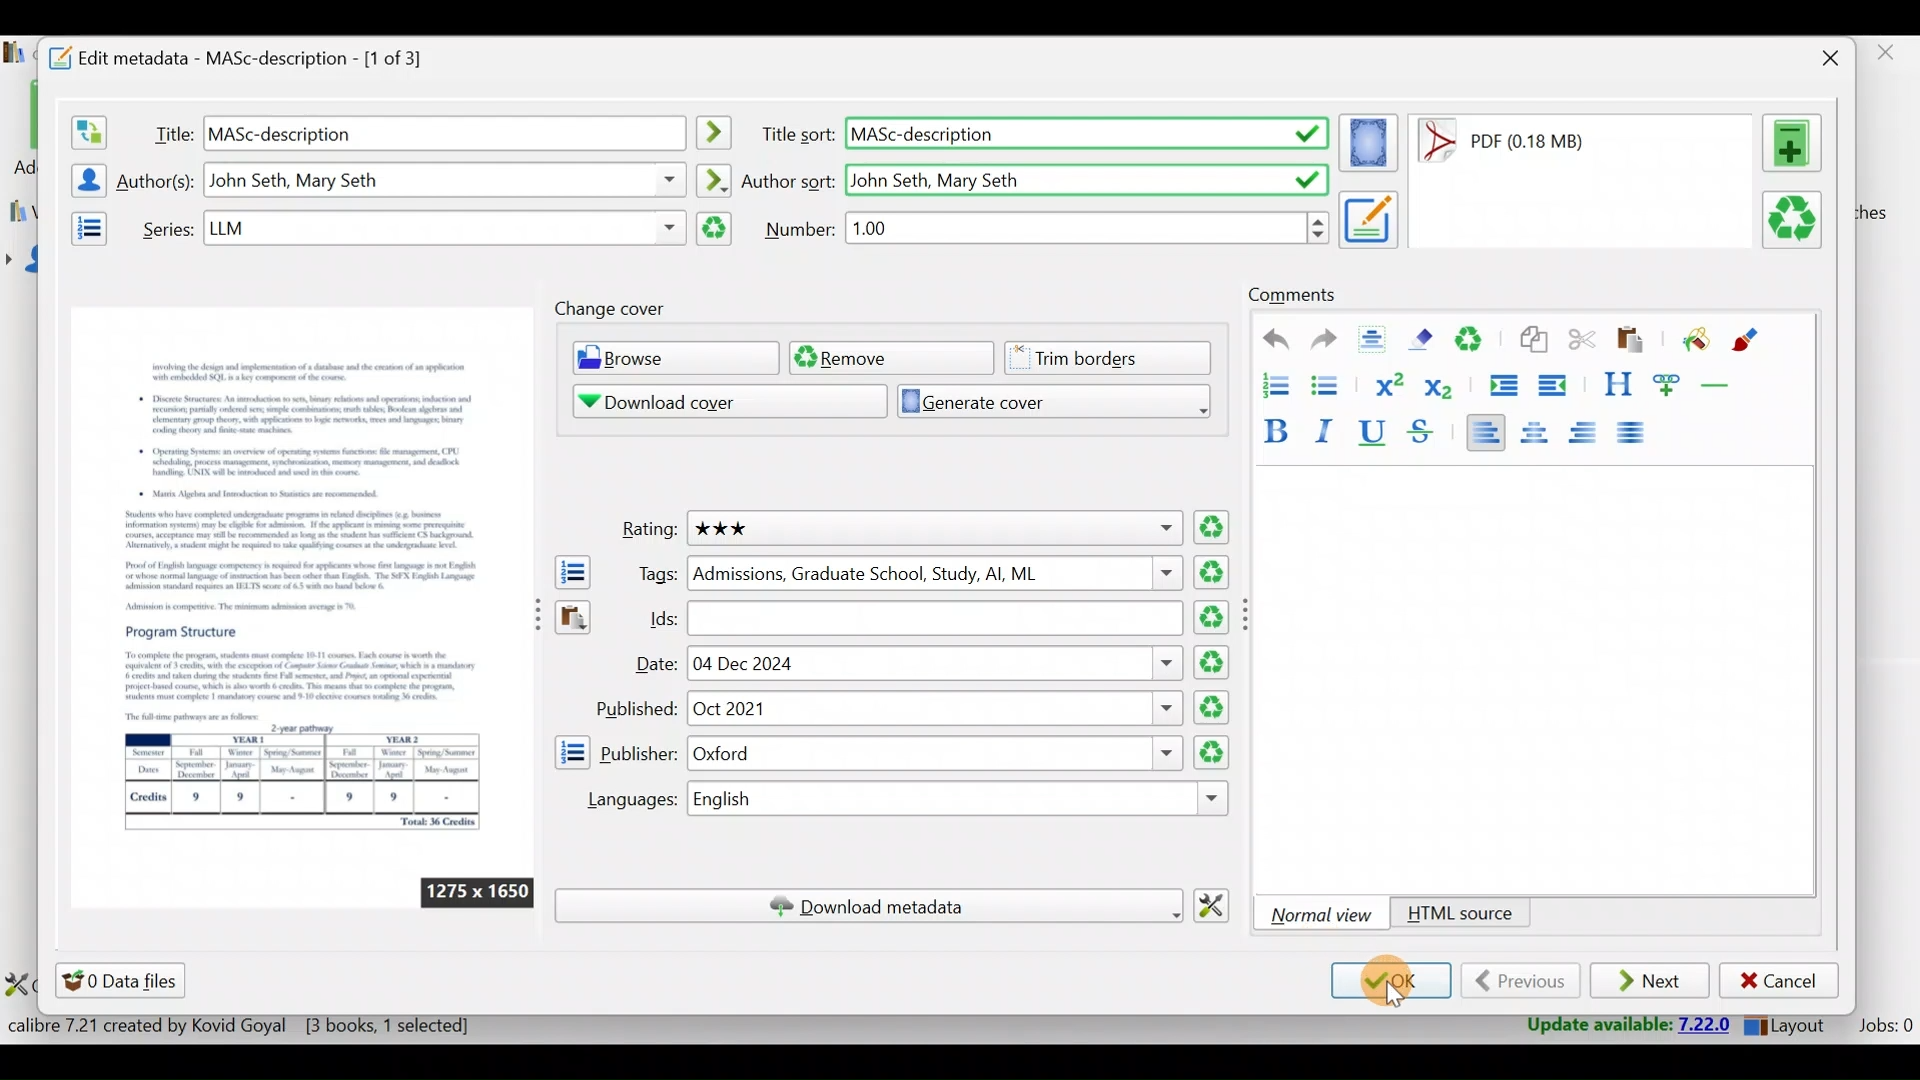  What do you see at coordinates (1423, 434) in the screenshot?
I see `Strikethrough` at bounding box center [1423, 434].